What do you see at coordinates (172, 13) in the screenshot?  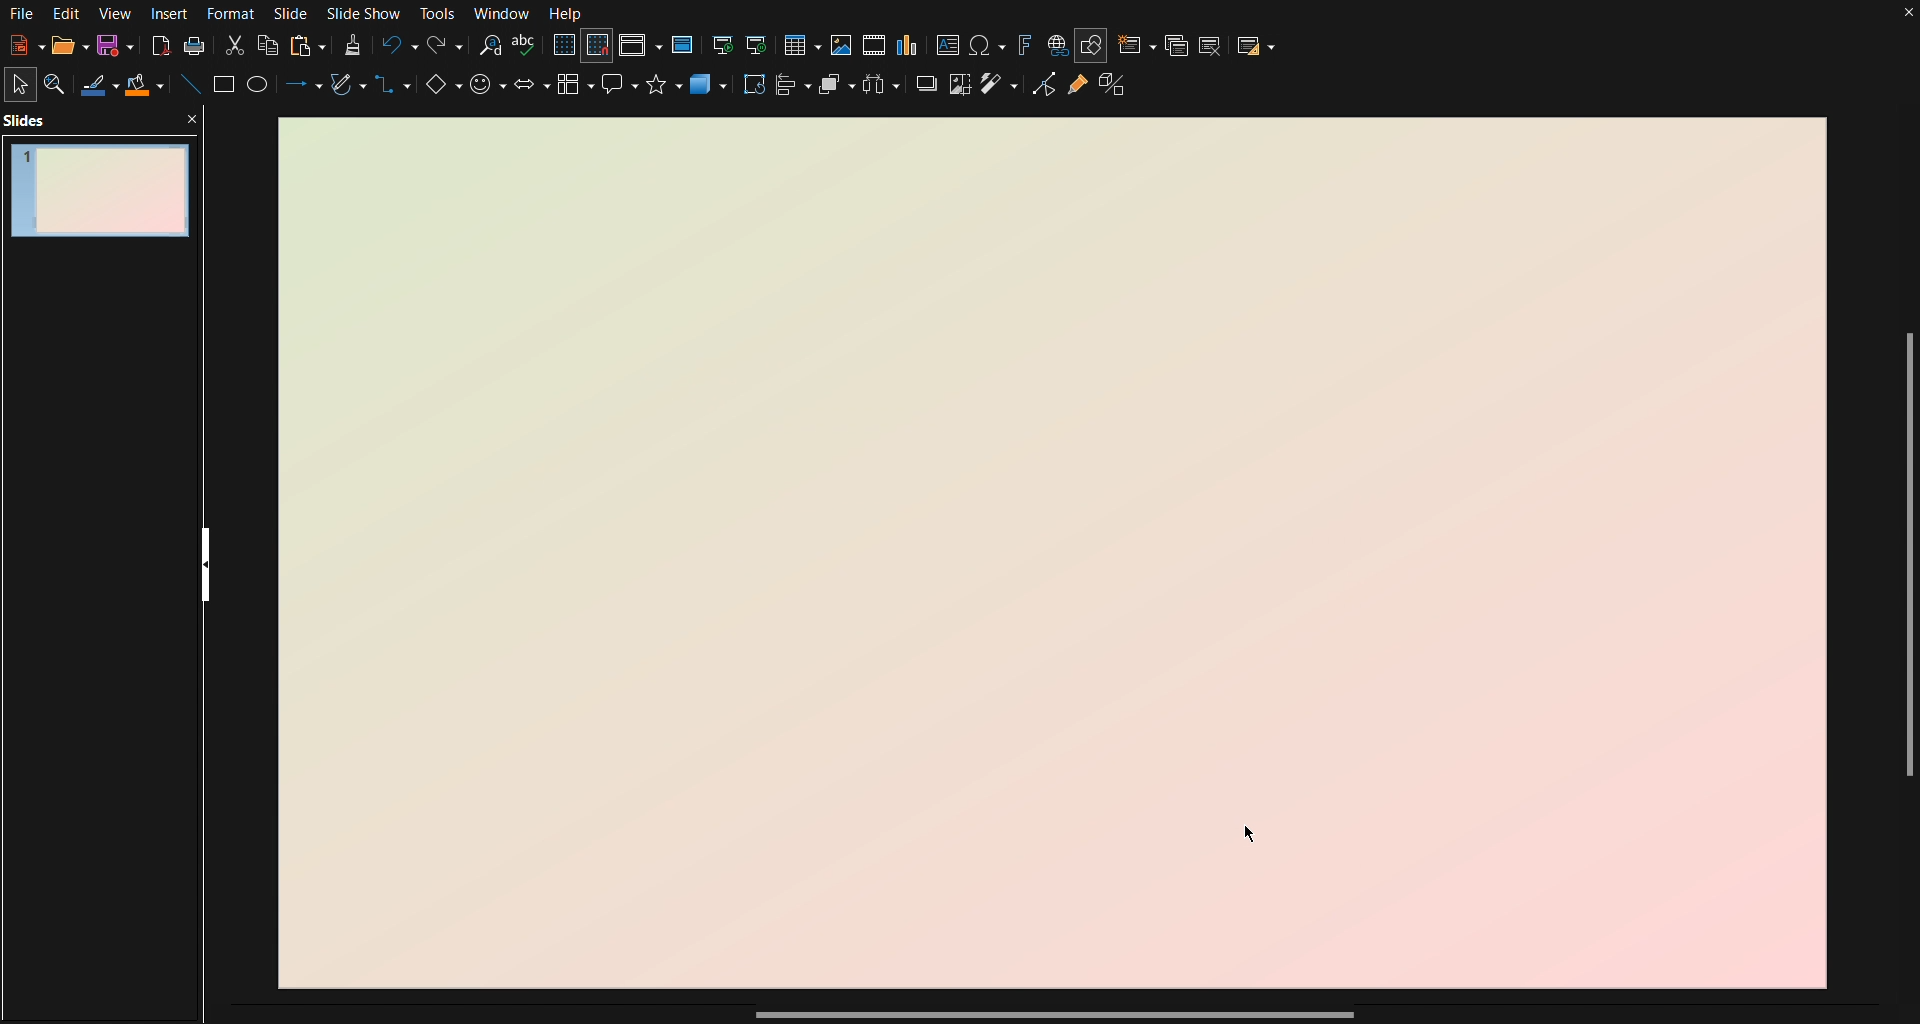 I see `Insert` at bounding box center [172, 13].